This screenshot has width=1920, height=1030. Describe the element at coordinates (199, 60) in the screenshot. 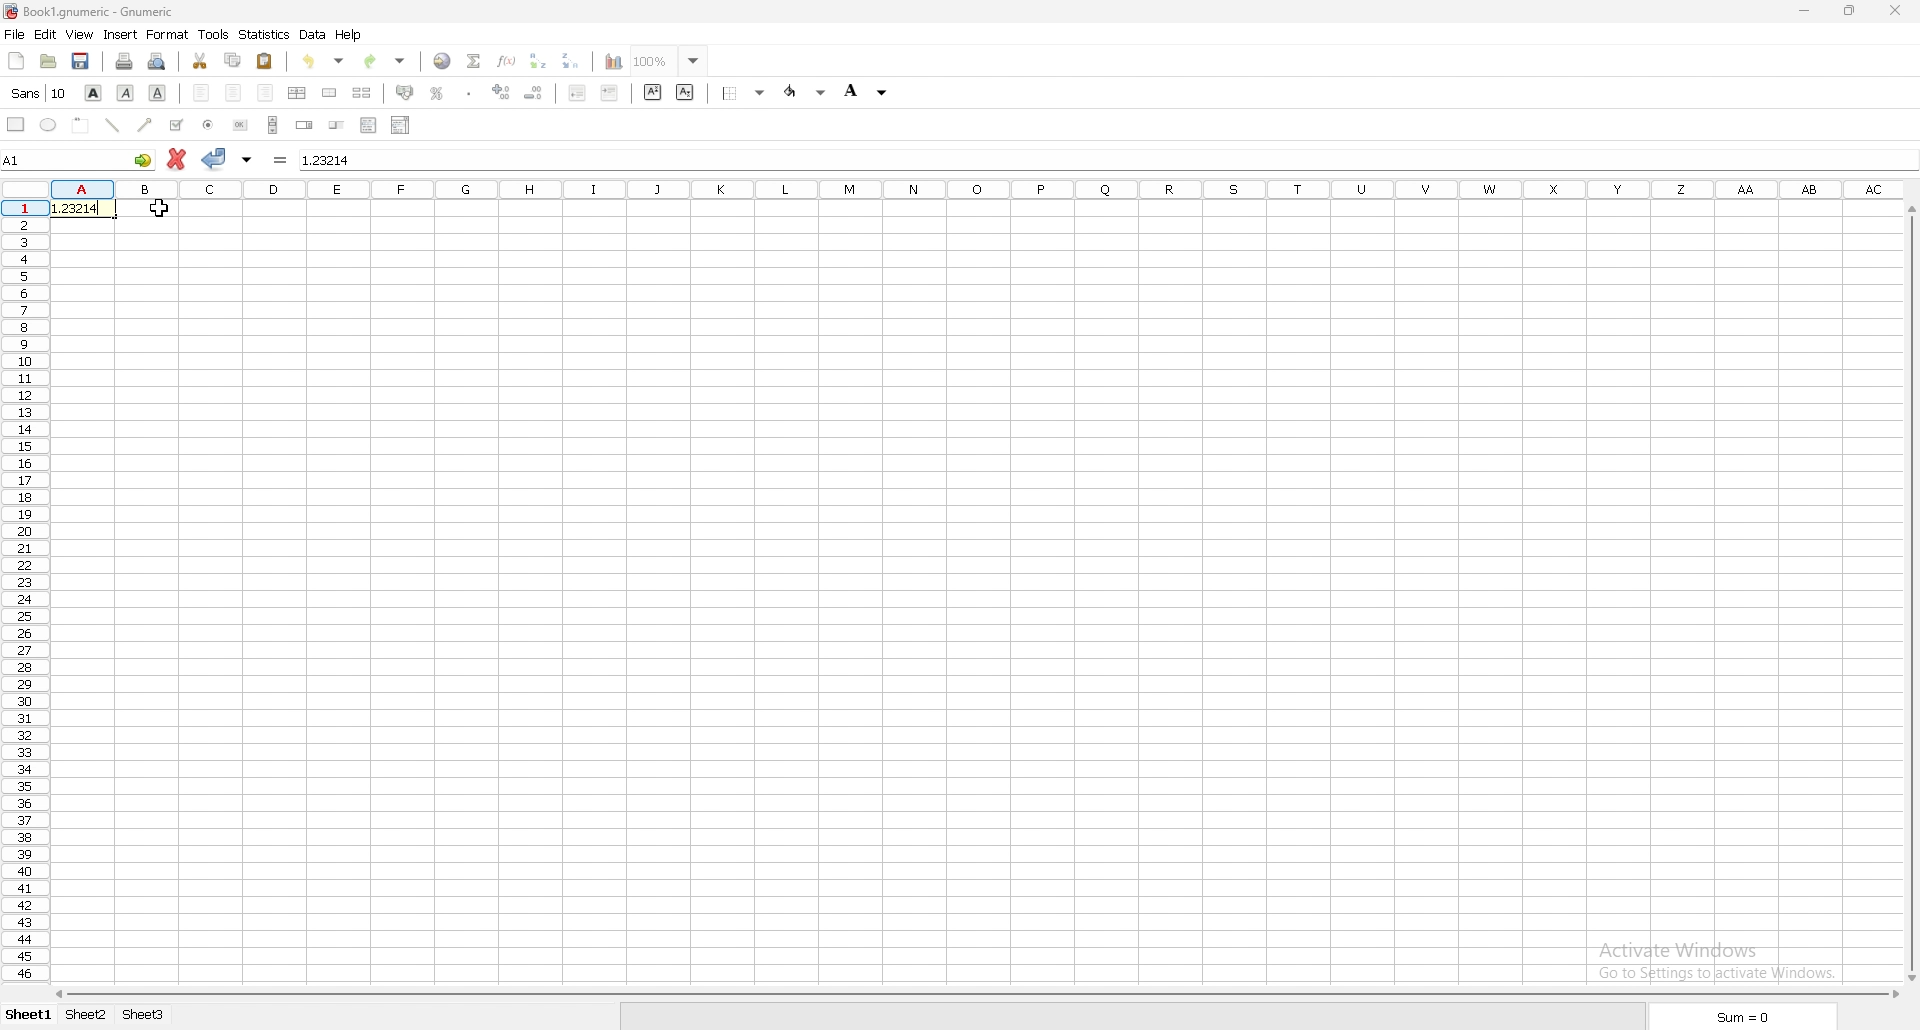

I see `cut` at that location.